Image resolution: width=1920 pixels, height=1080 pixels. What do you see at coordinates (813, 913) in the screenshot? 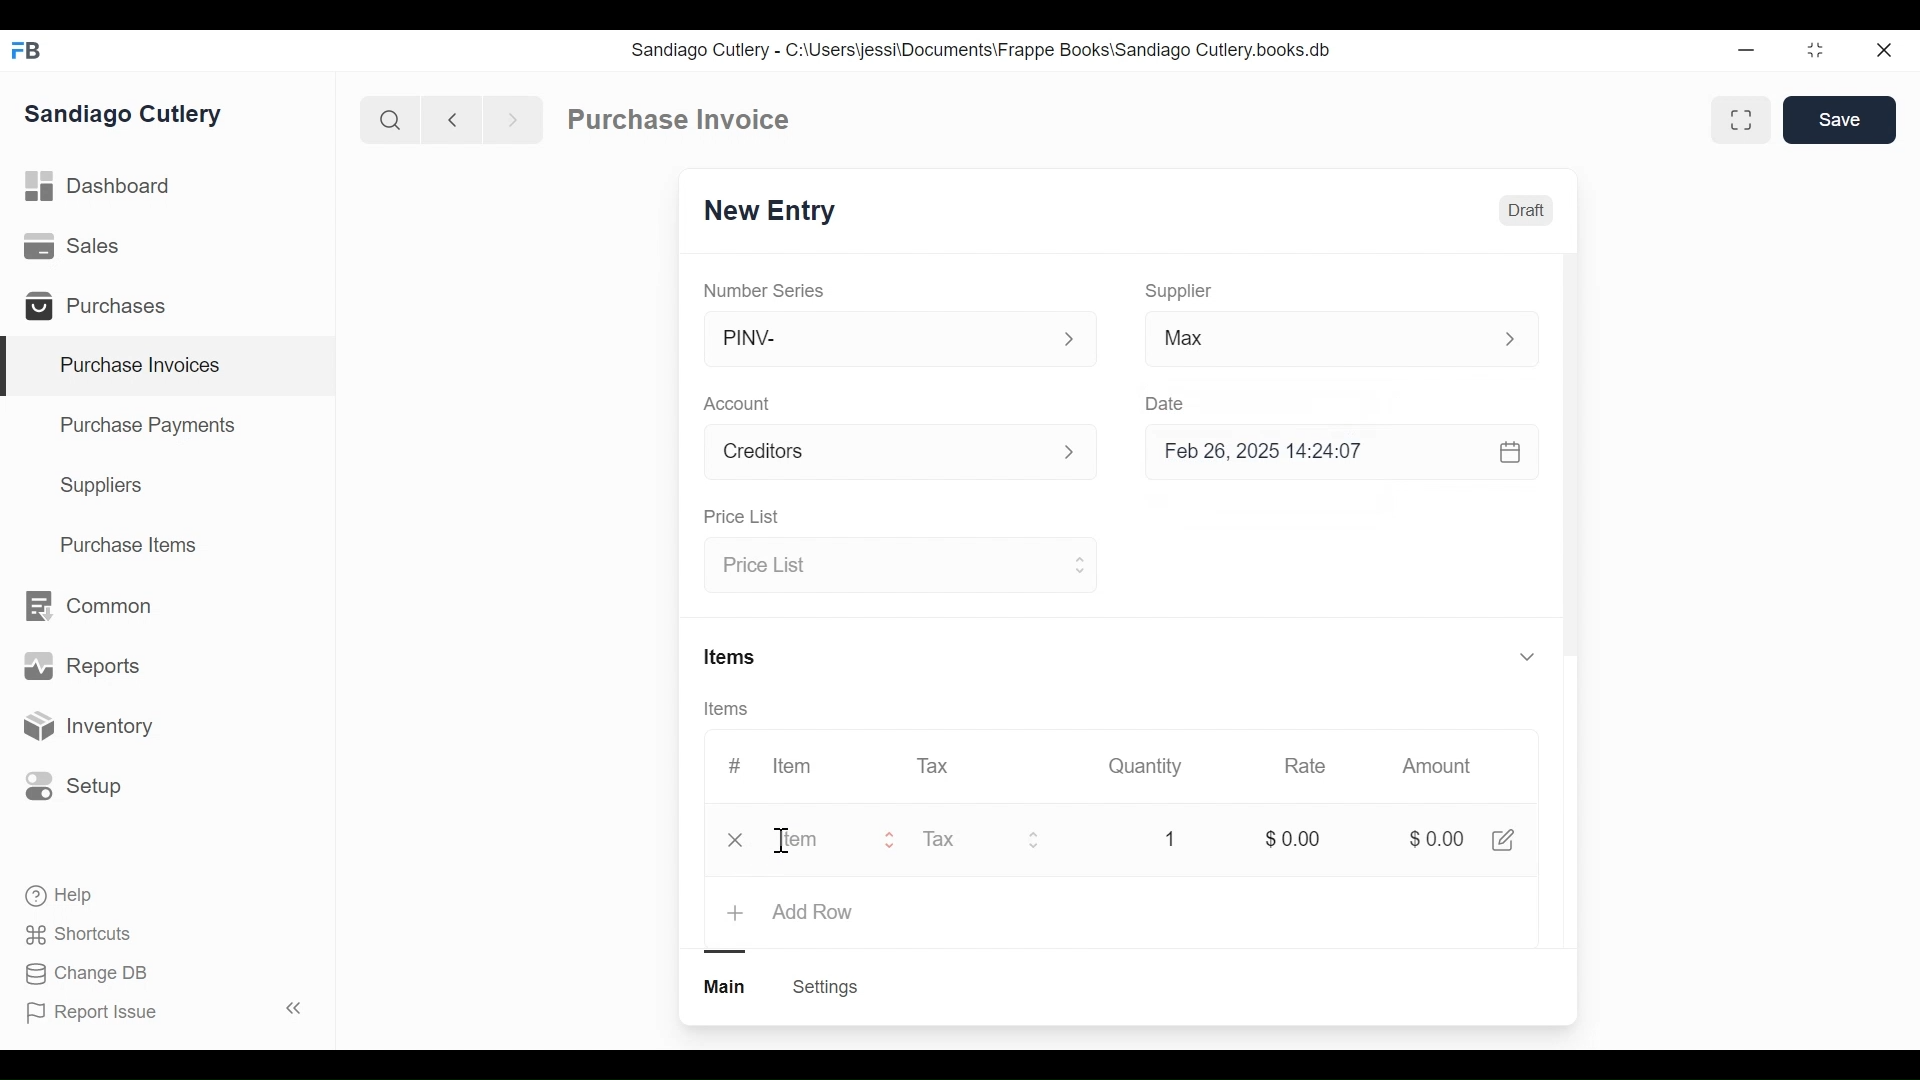
I see `Add Row` at bounding box center [813, 913].